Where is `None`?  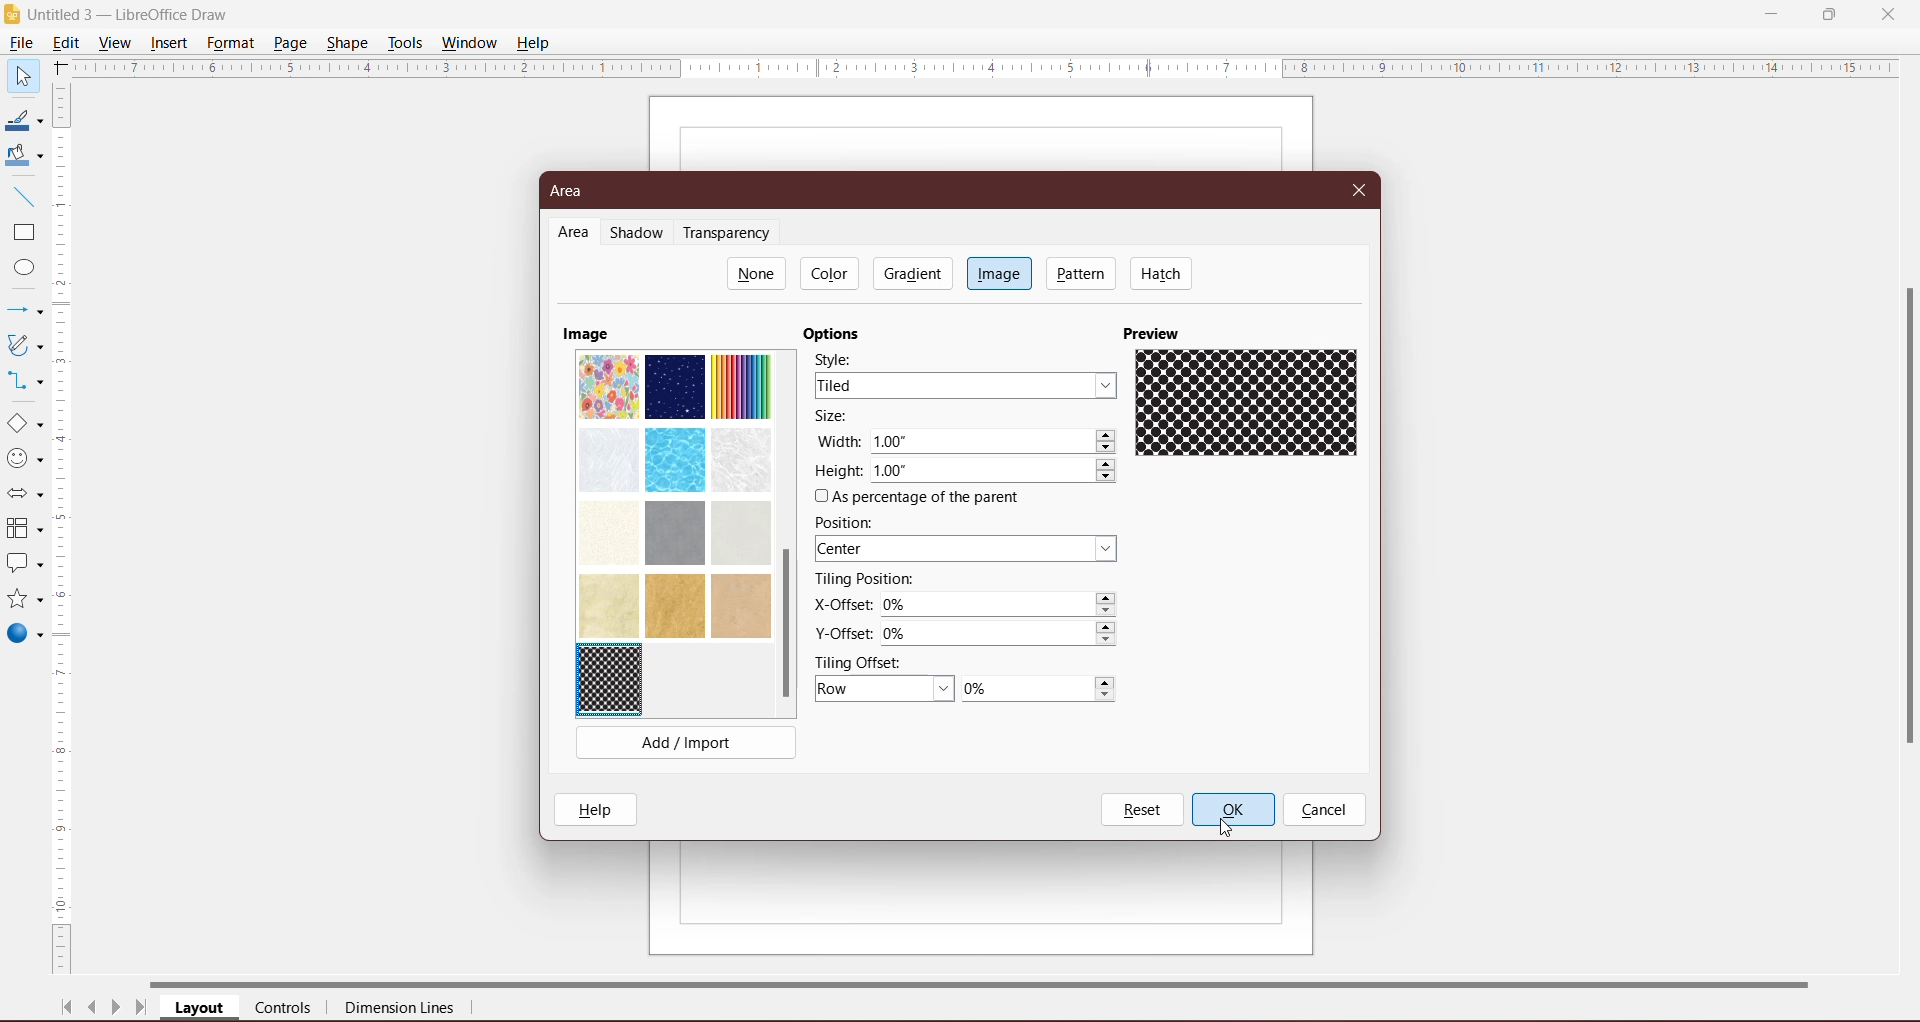 None is located at coordinates (757, 273).